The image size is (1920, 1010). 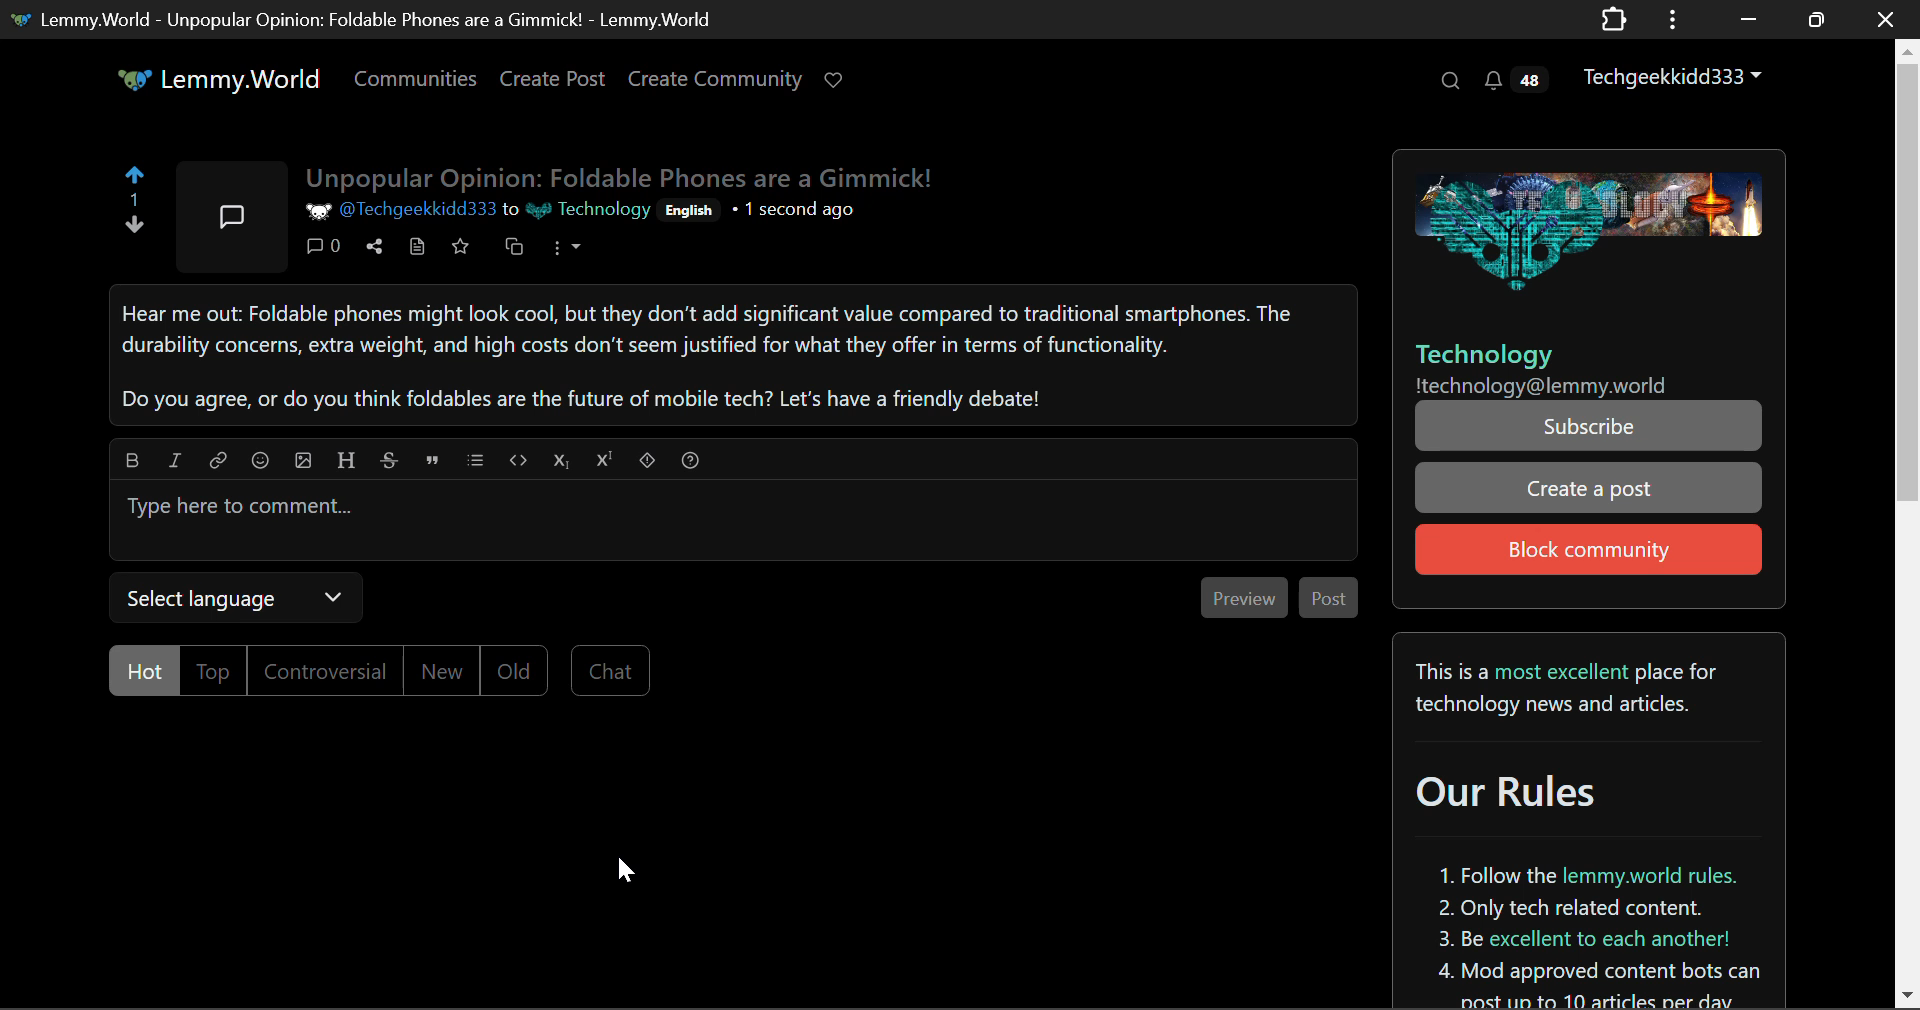 I want to click on Notifications, so click(x=1514, y=80).